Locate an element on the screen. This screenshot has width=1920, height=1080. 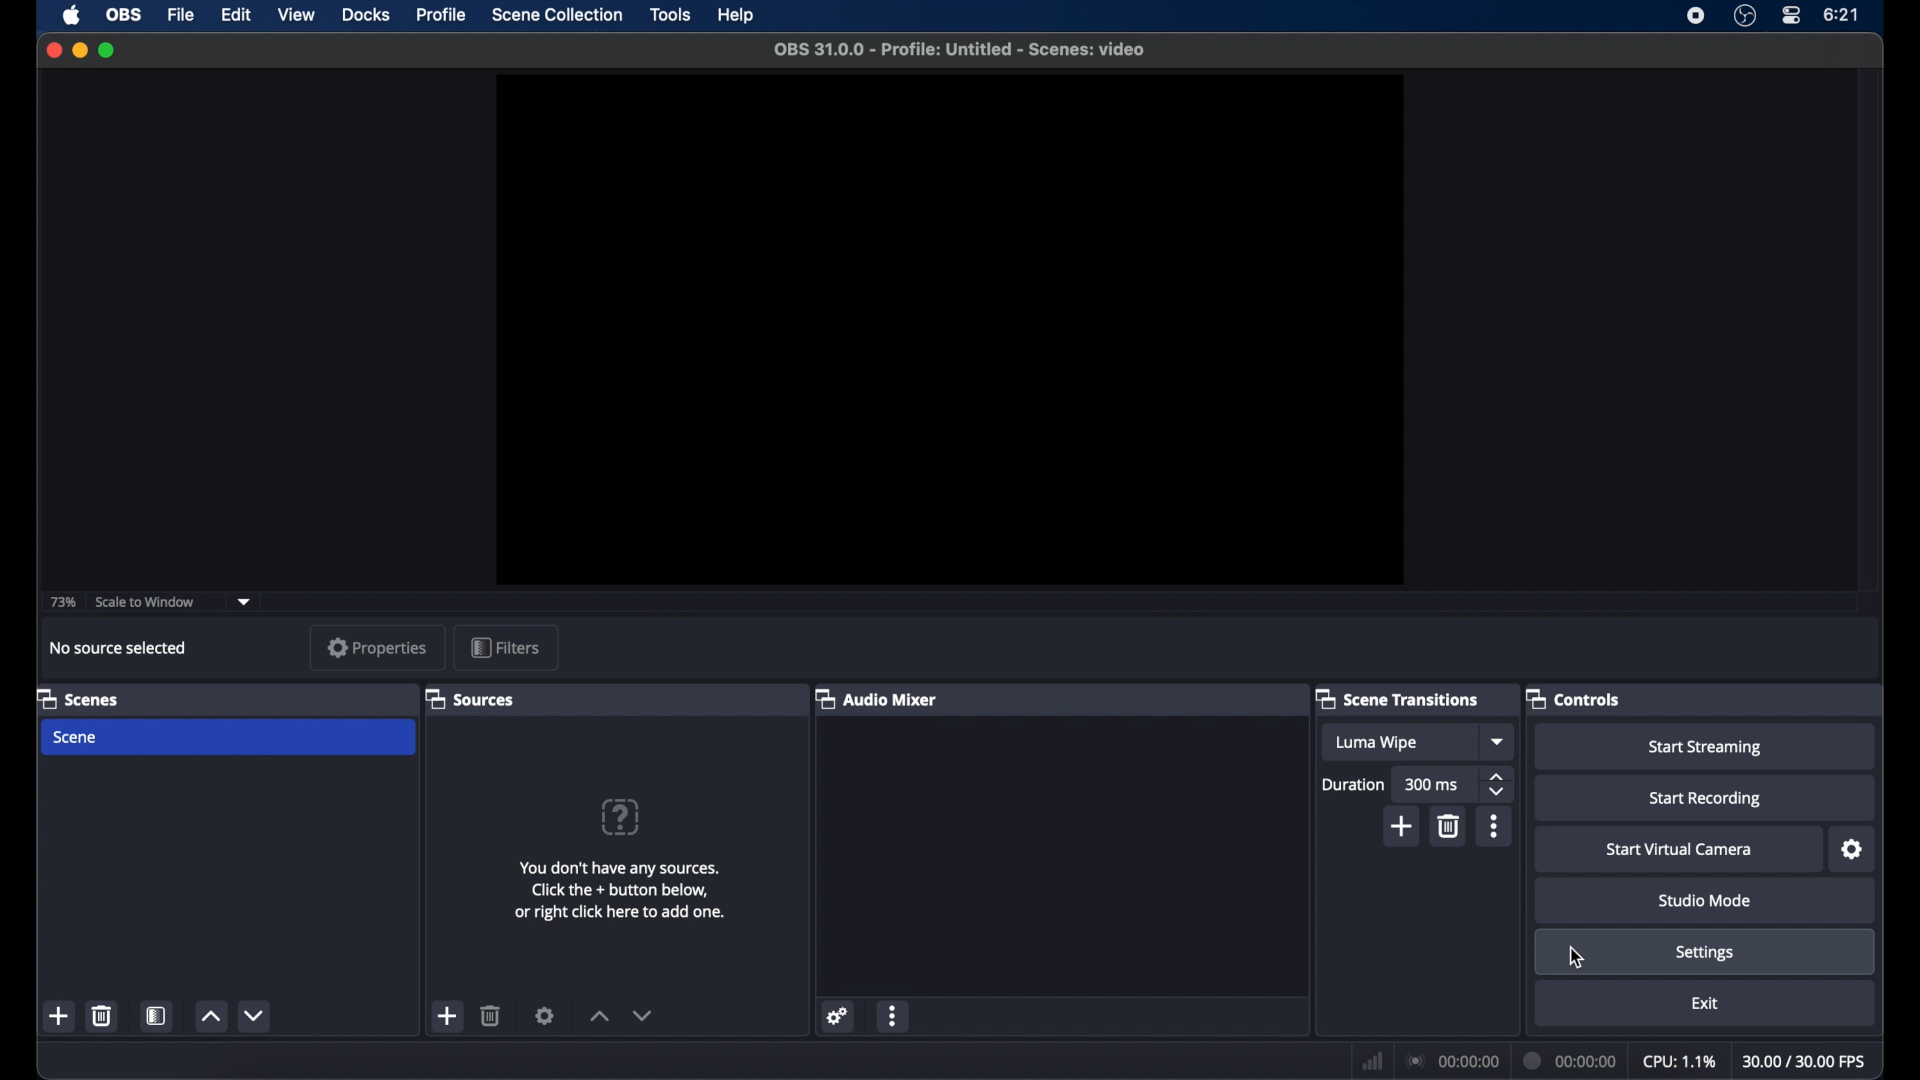
scene filters is located at coordinates (157, 1016).